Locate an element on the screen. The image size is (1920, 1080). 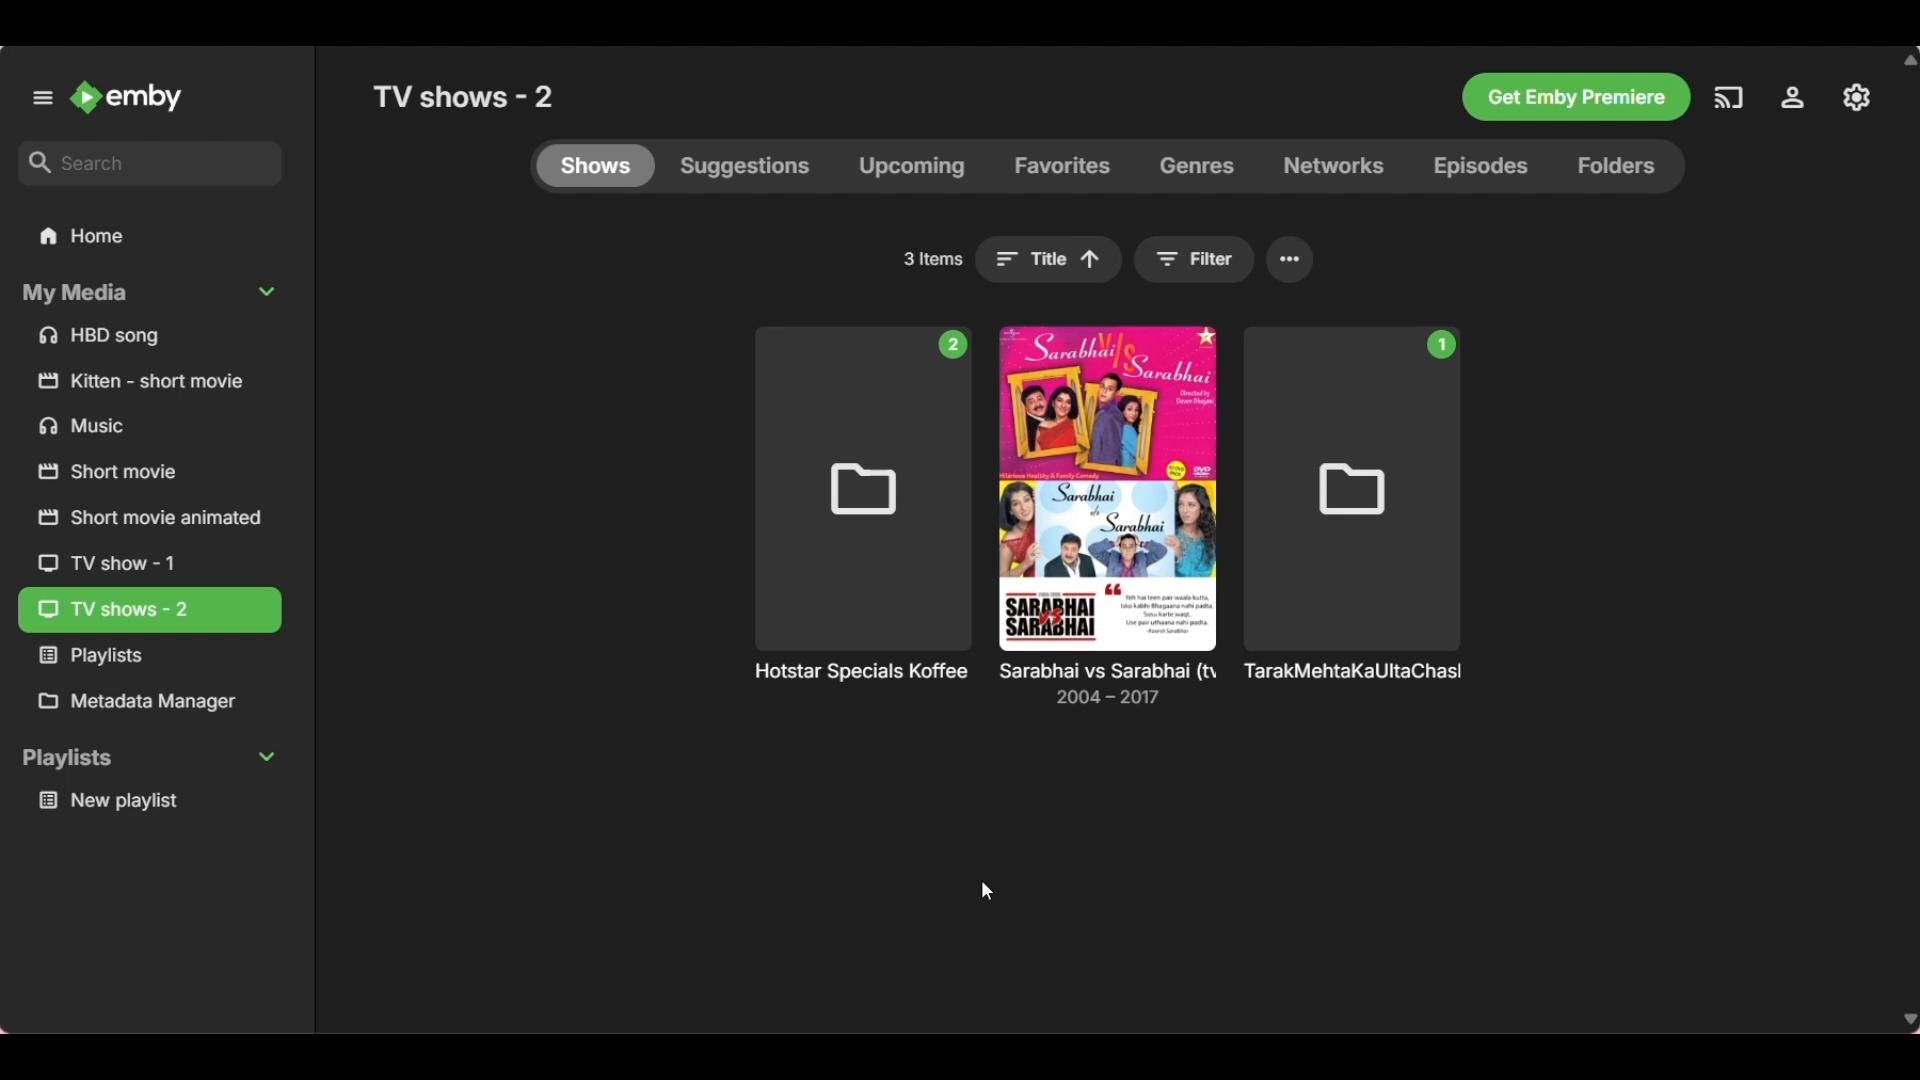
Metadata Manager is located at coordinates (148, 702).